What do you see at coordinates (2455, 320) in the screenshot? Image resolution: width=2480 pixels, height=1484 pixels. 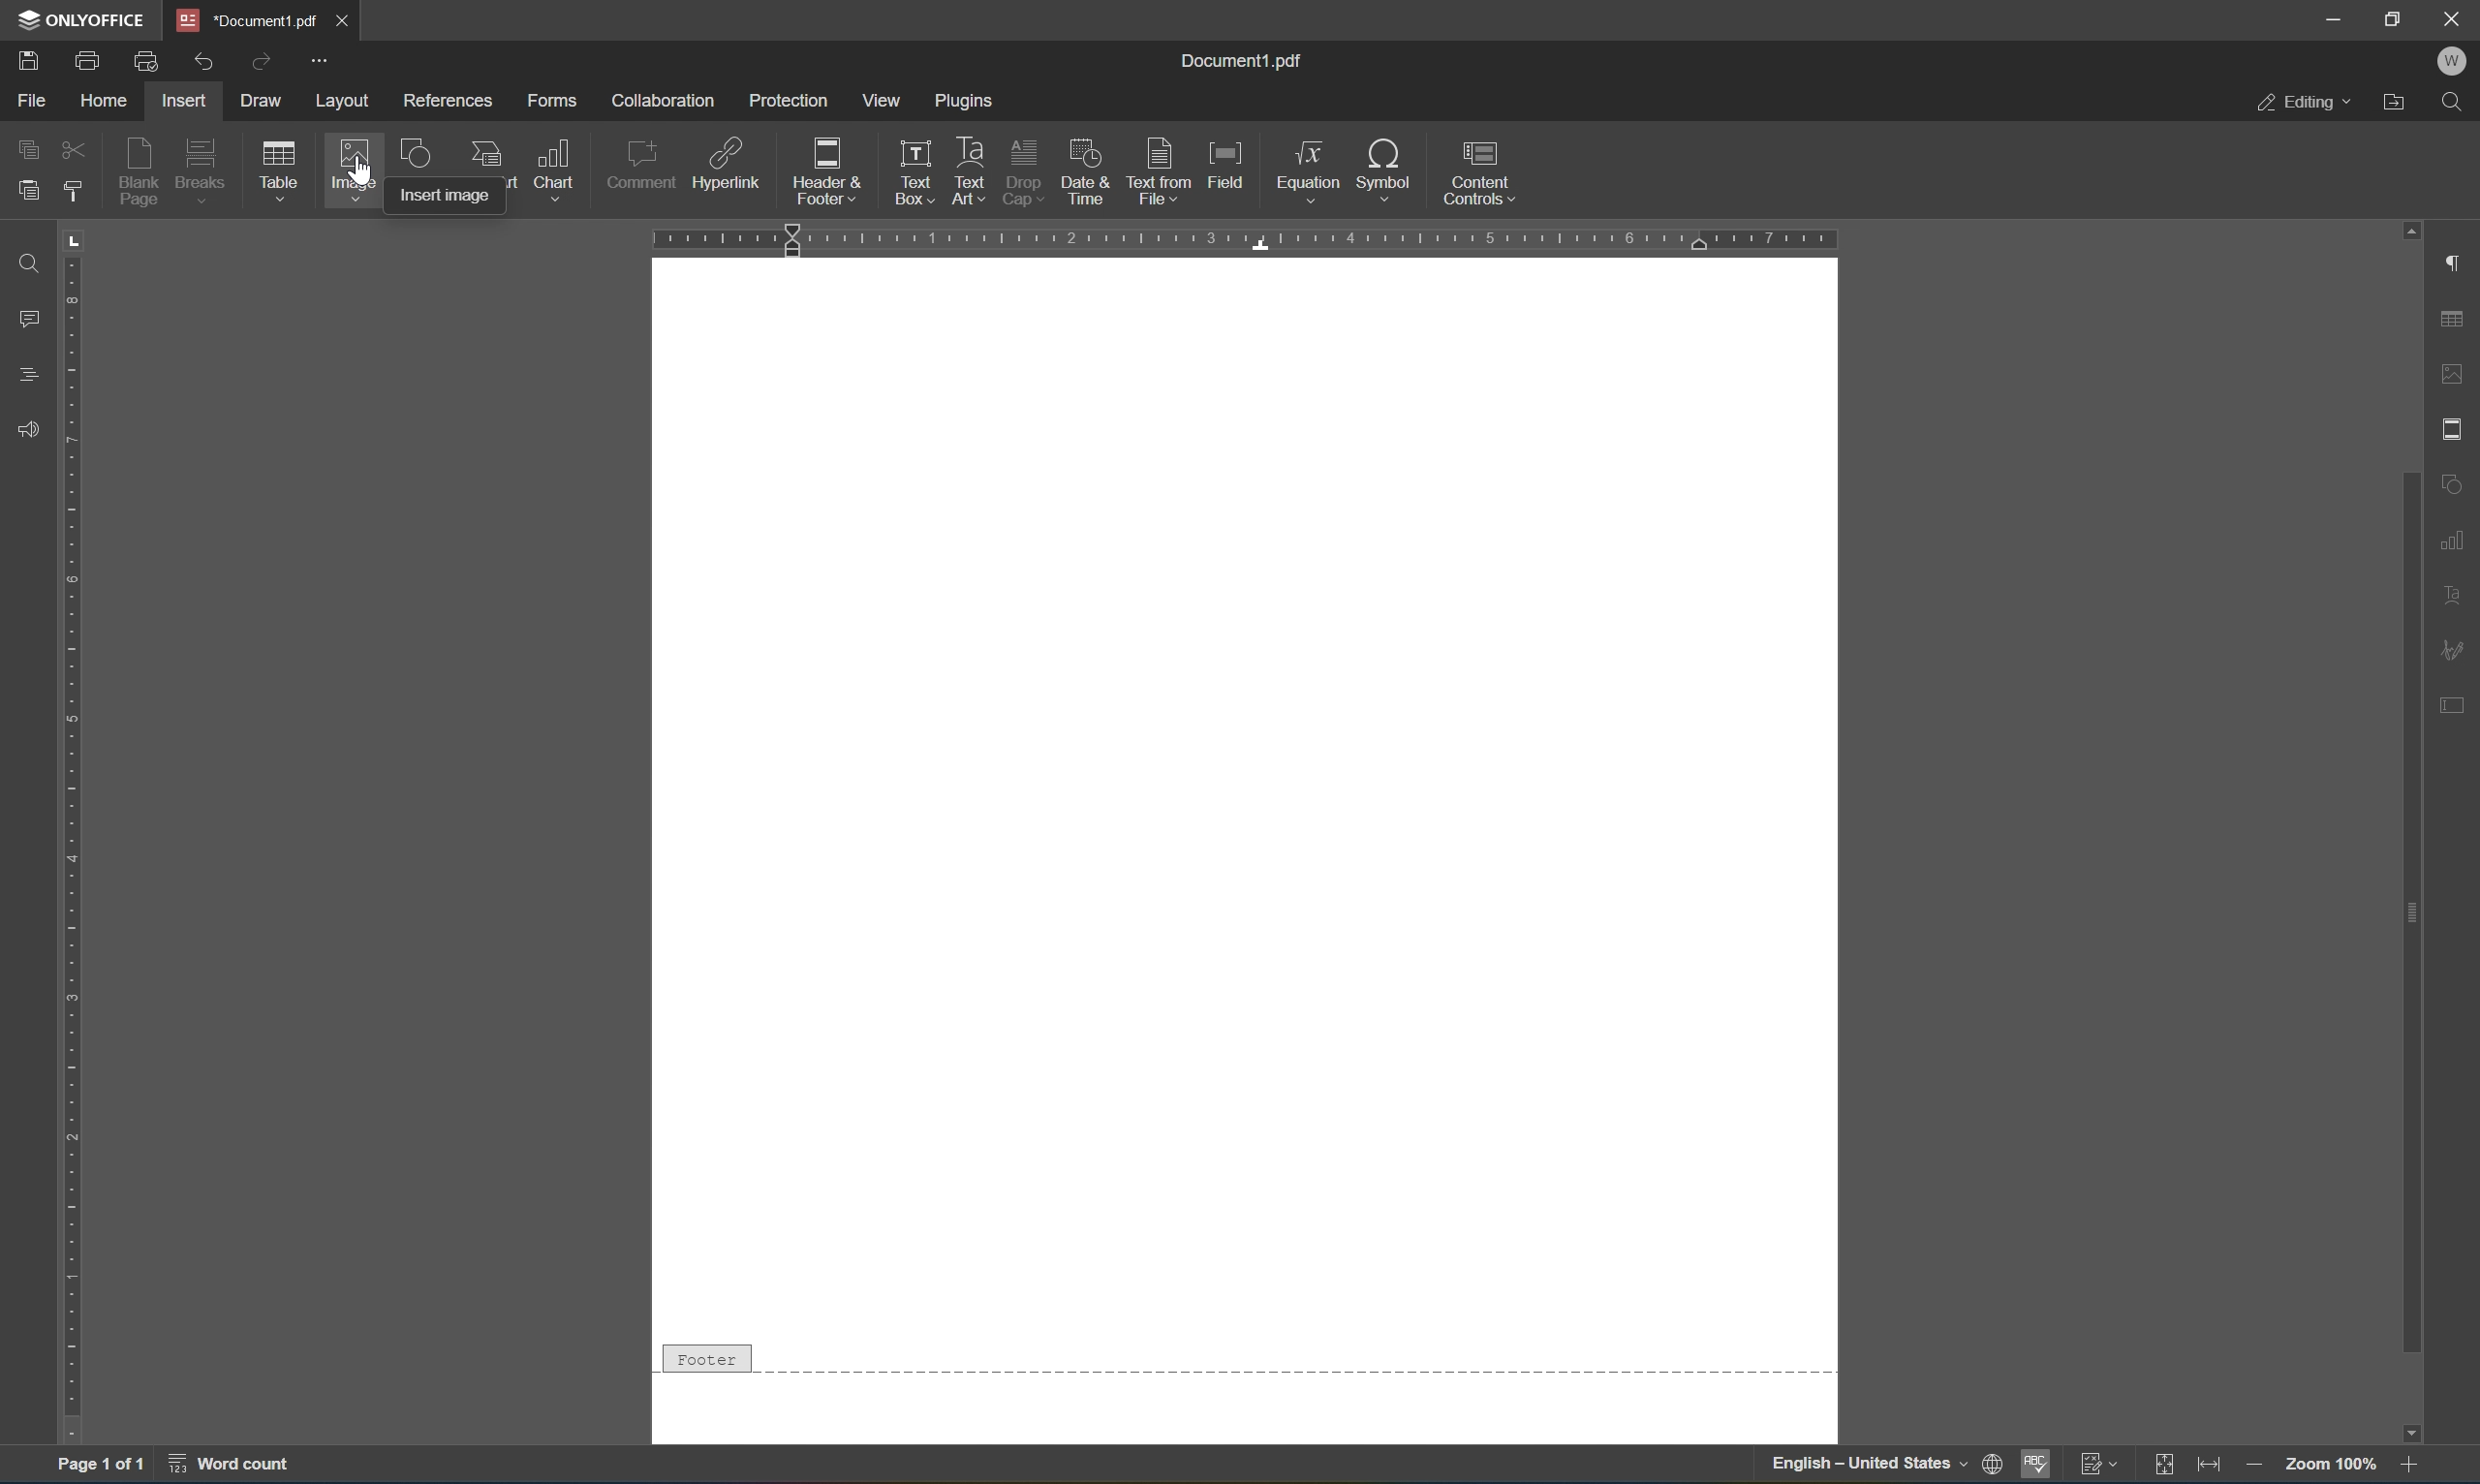 I see `tabular settings` at bounding box center [2455, 320].